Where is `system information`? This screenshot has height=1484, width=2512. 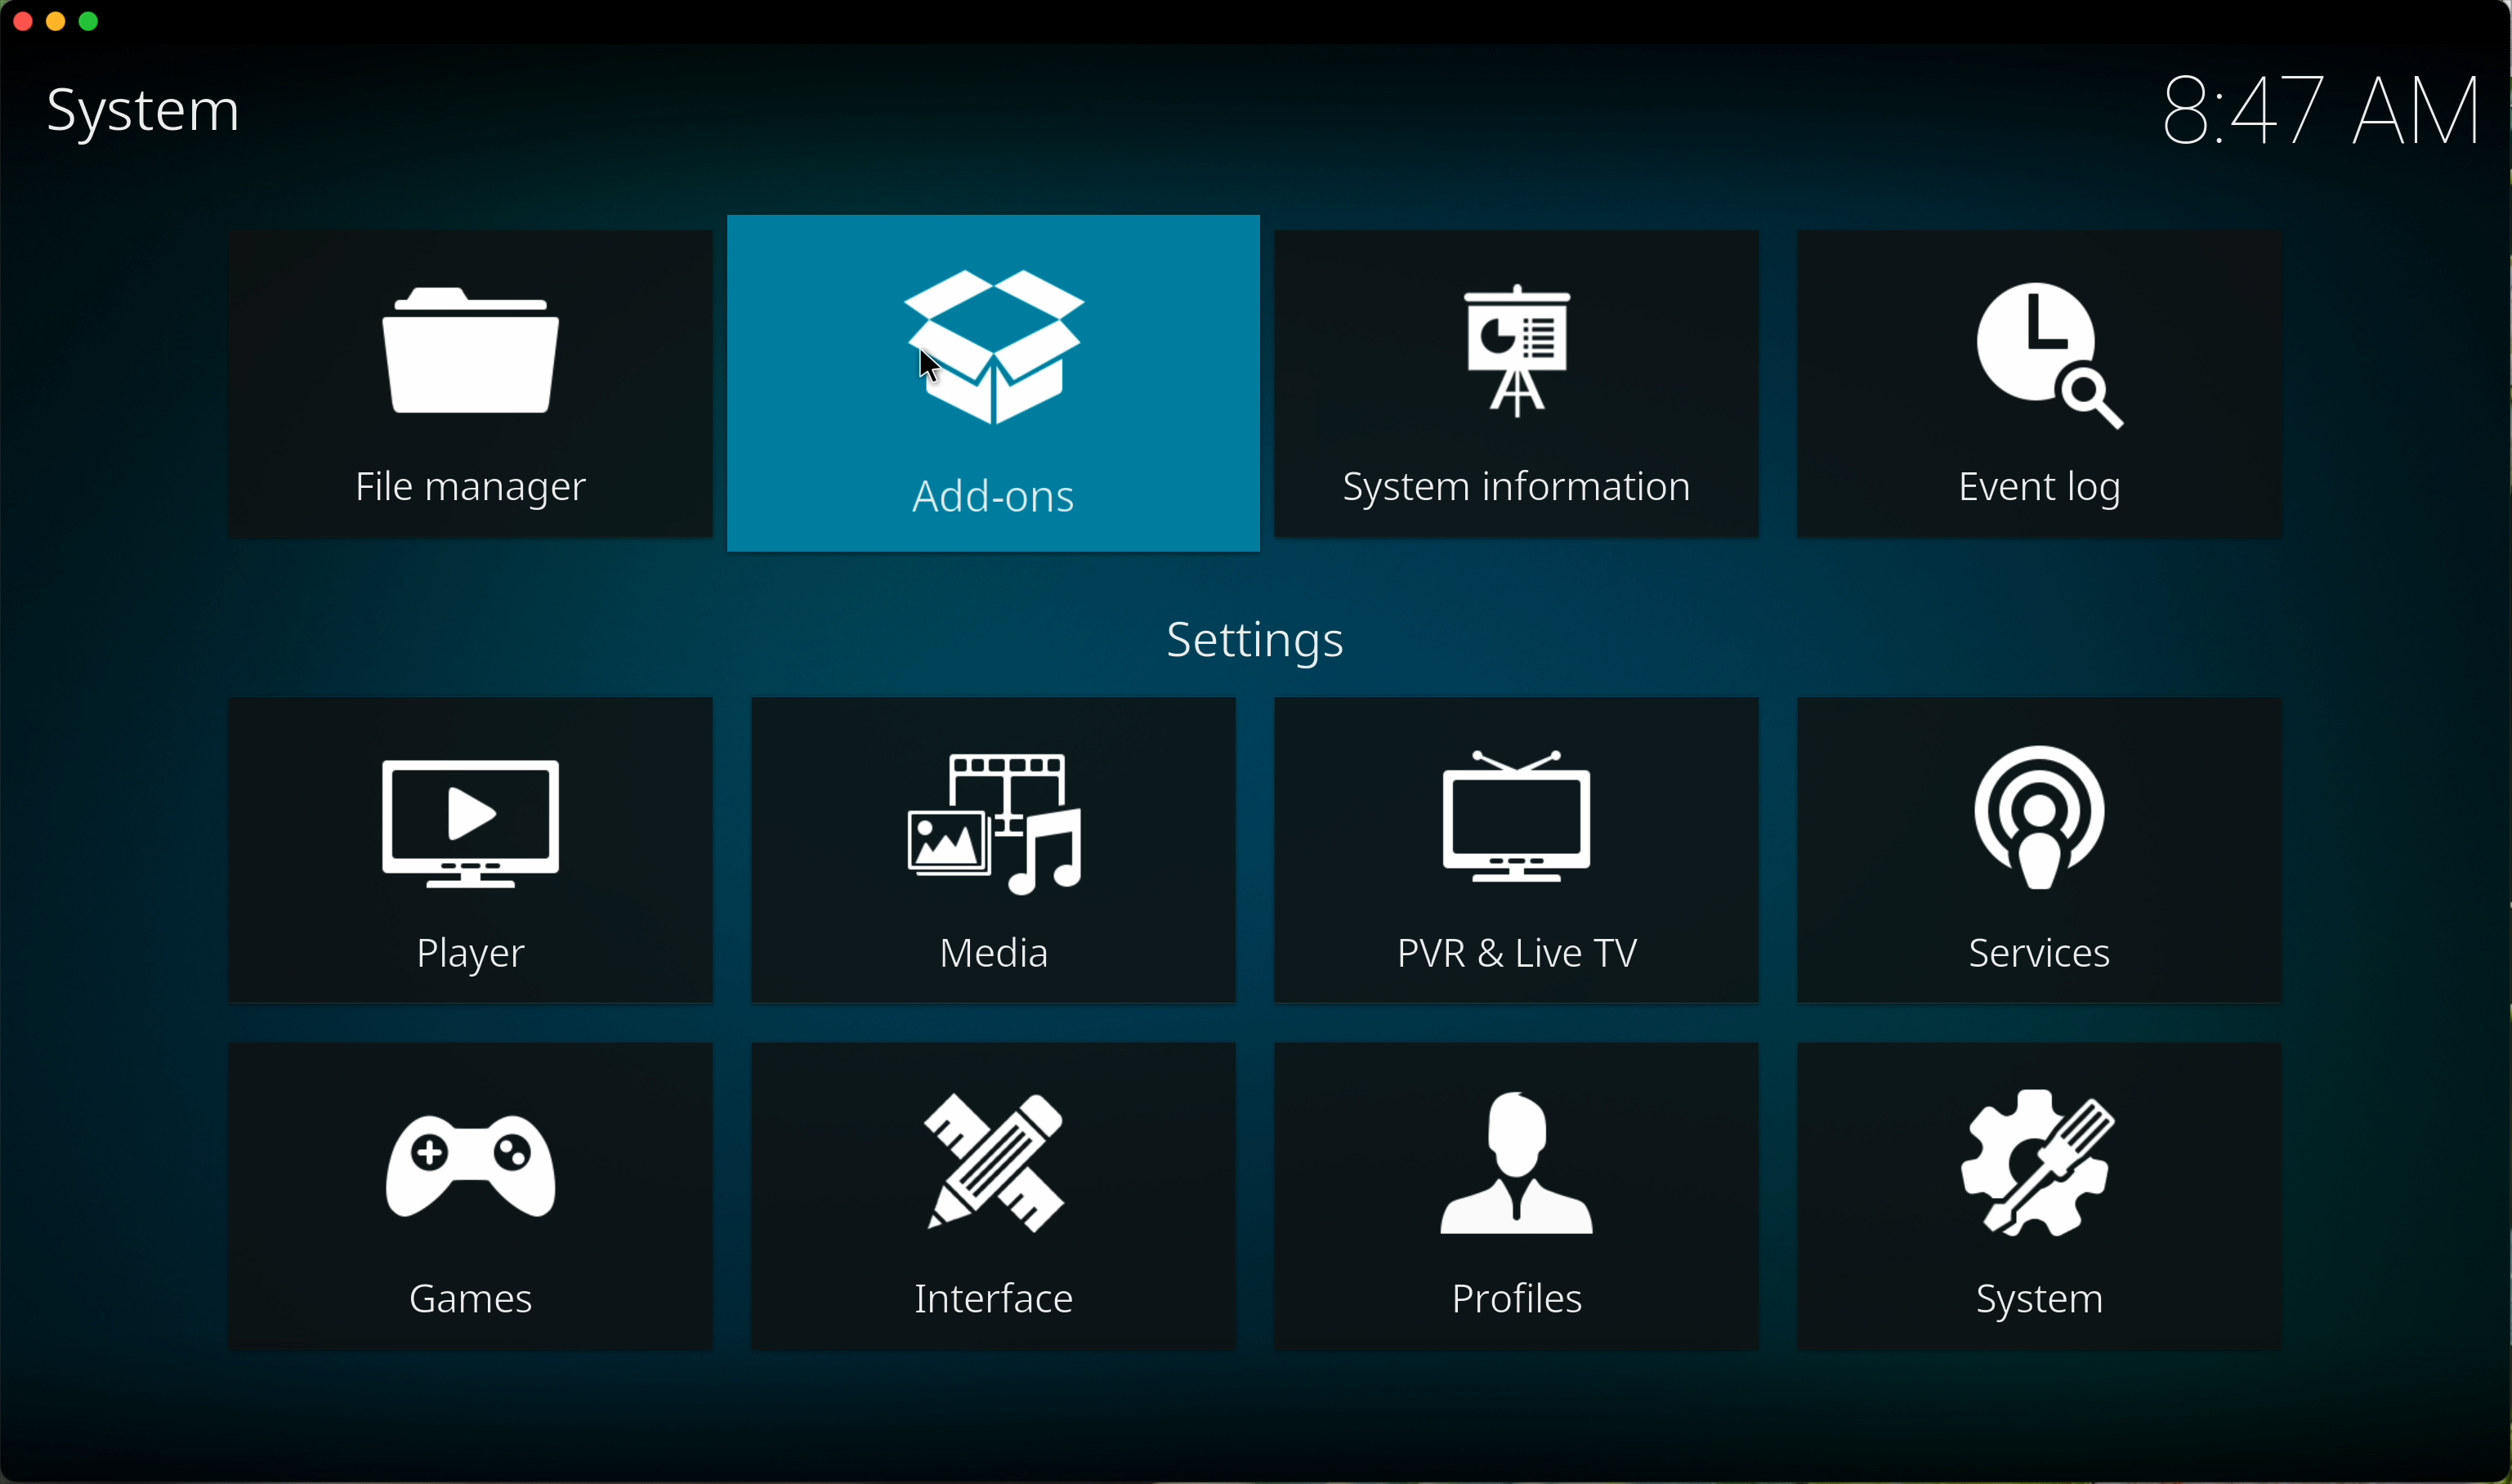 system information is located at coordinates (1520, 385).